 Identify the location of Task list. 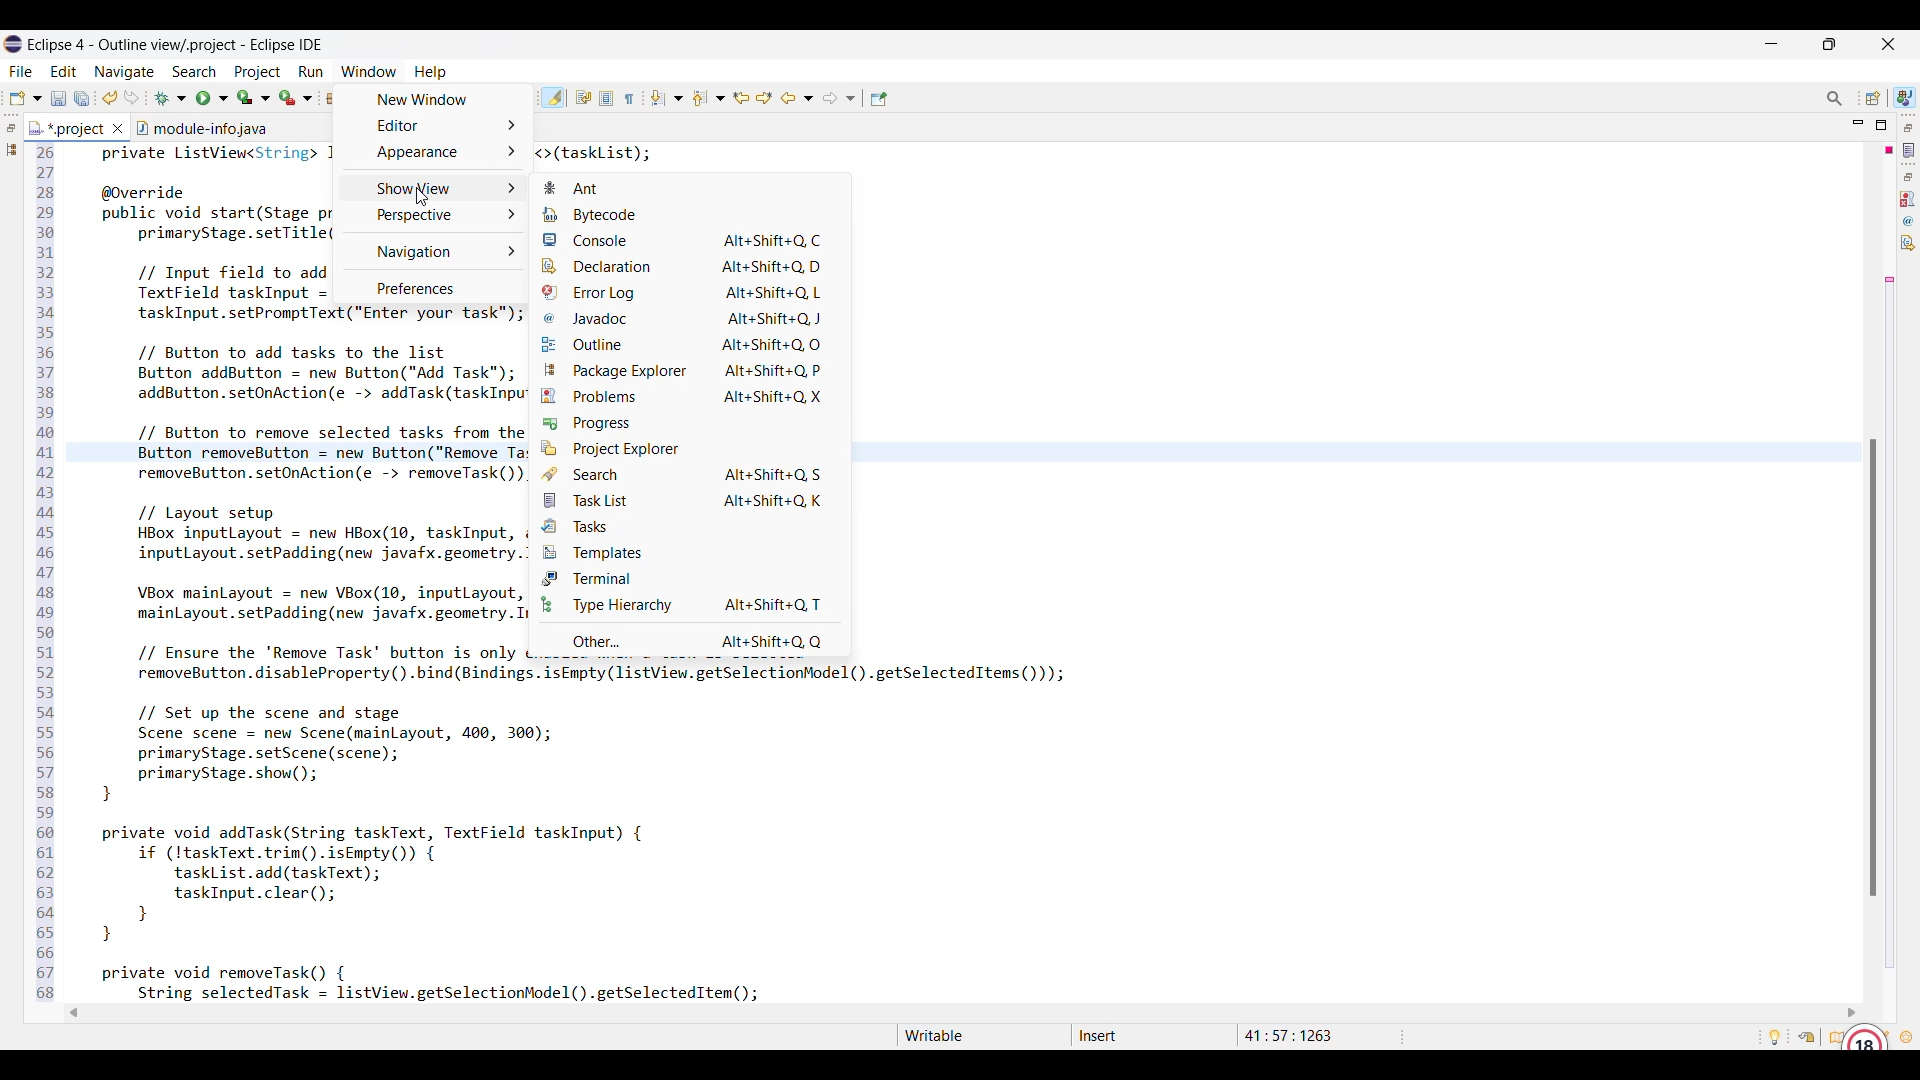
(1909, 150).